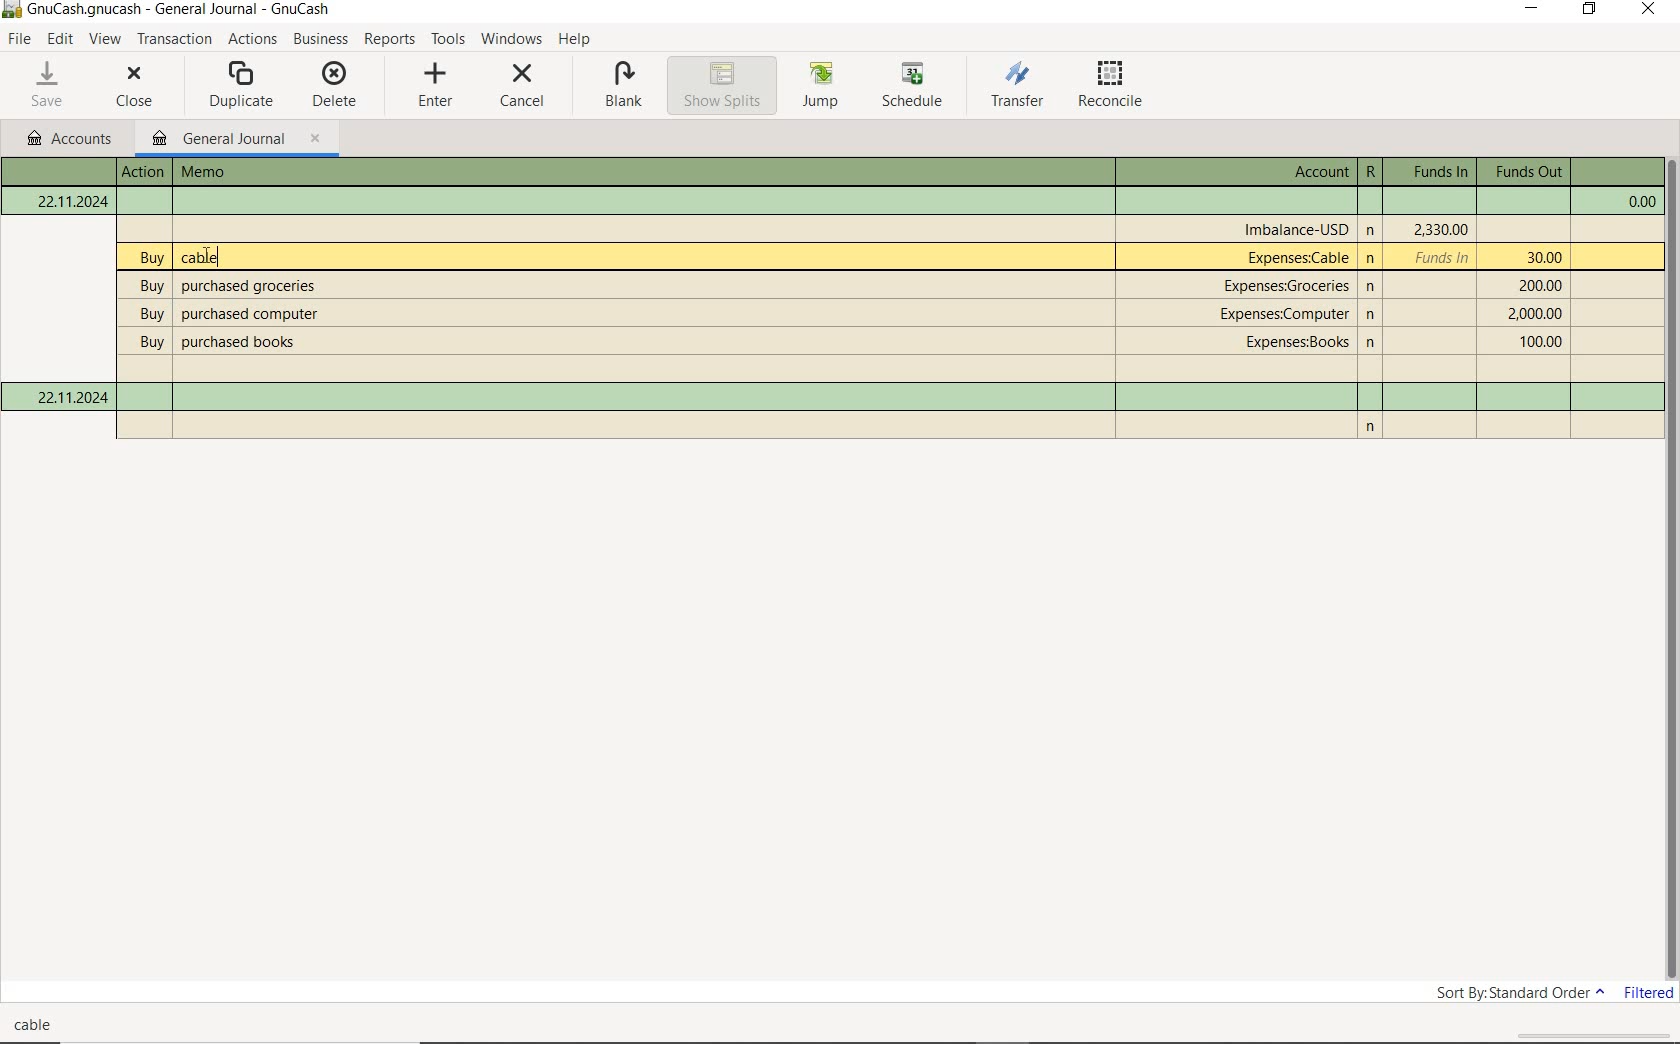 This screenshot has width=1680, height=1044. I want to click on Cursor, so click(207, 254).